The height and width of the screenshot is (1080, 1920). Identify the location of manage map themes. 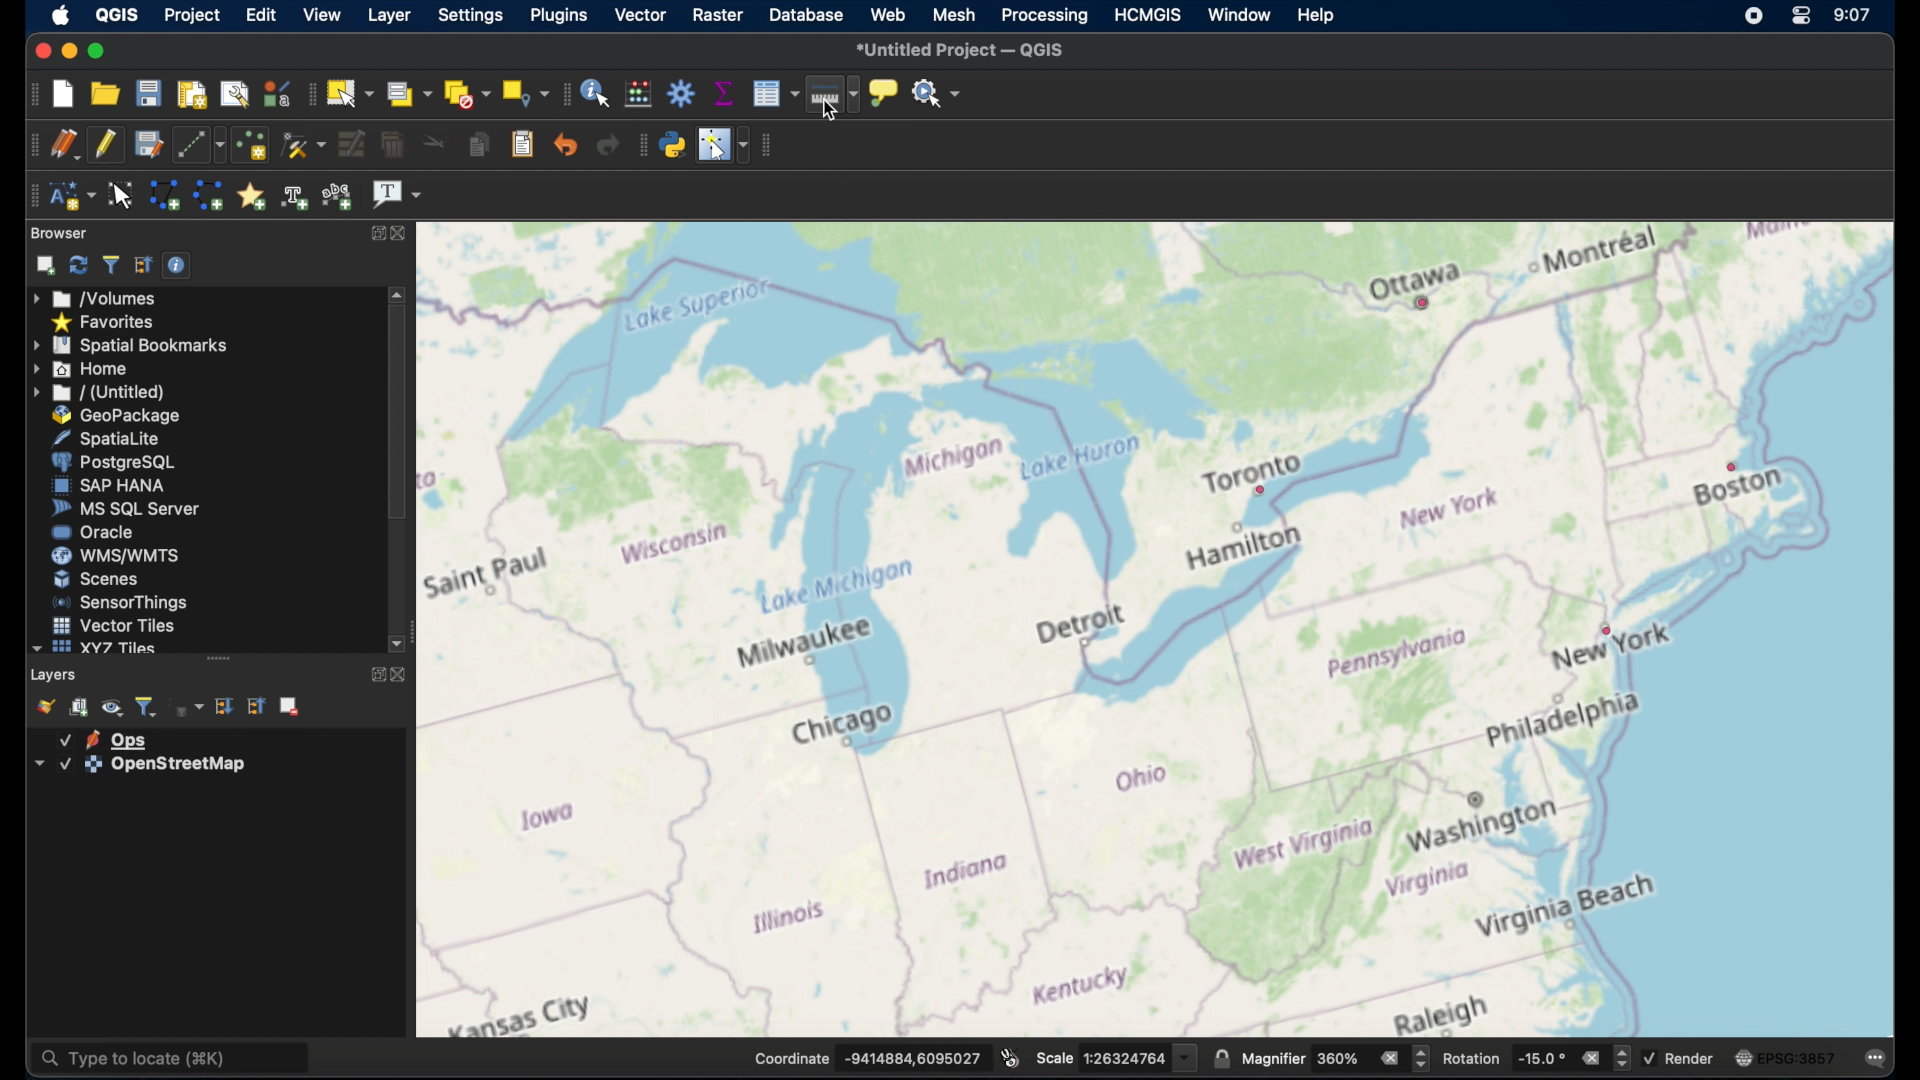
(112, 707).